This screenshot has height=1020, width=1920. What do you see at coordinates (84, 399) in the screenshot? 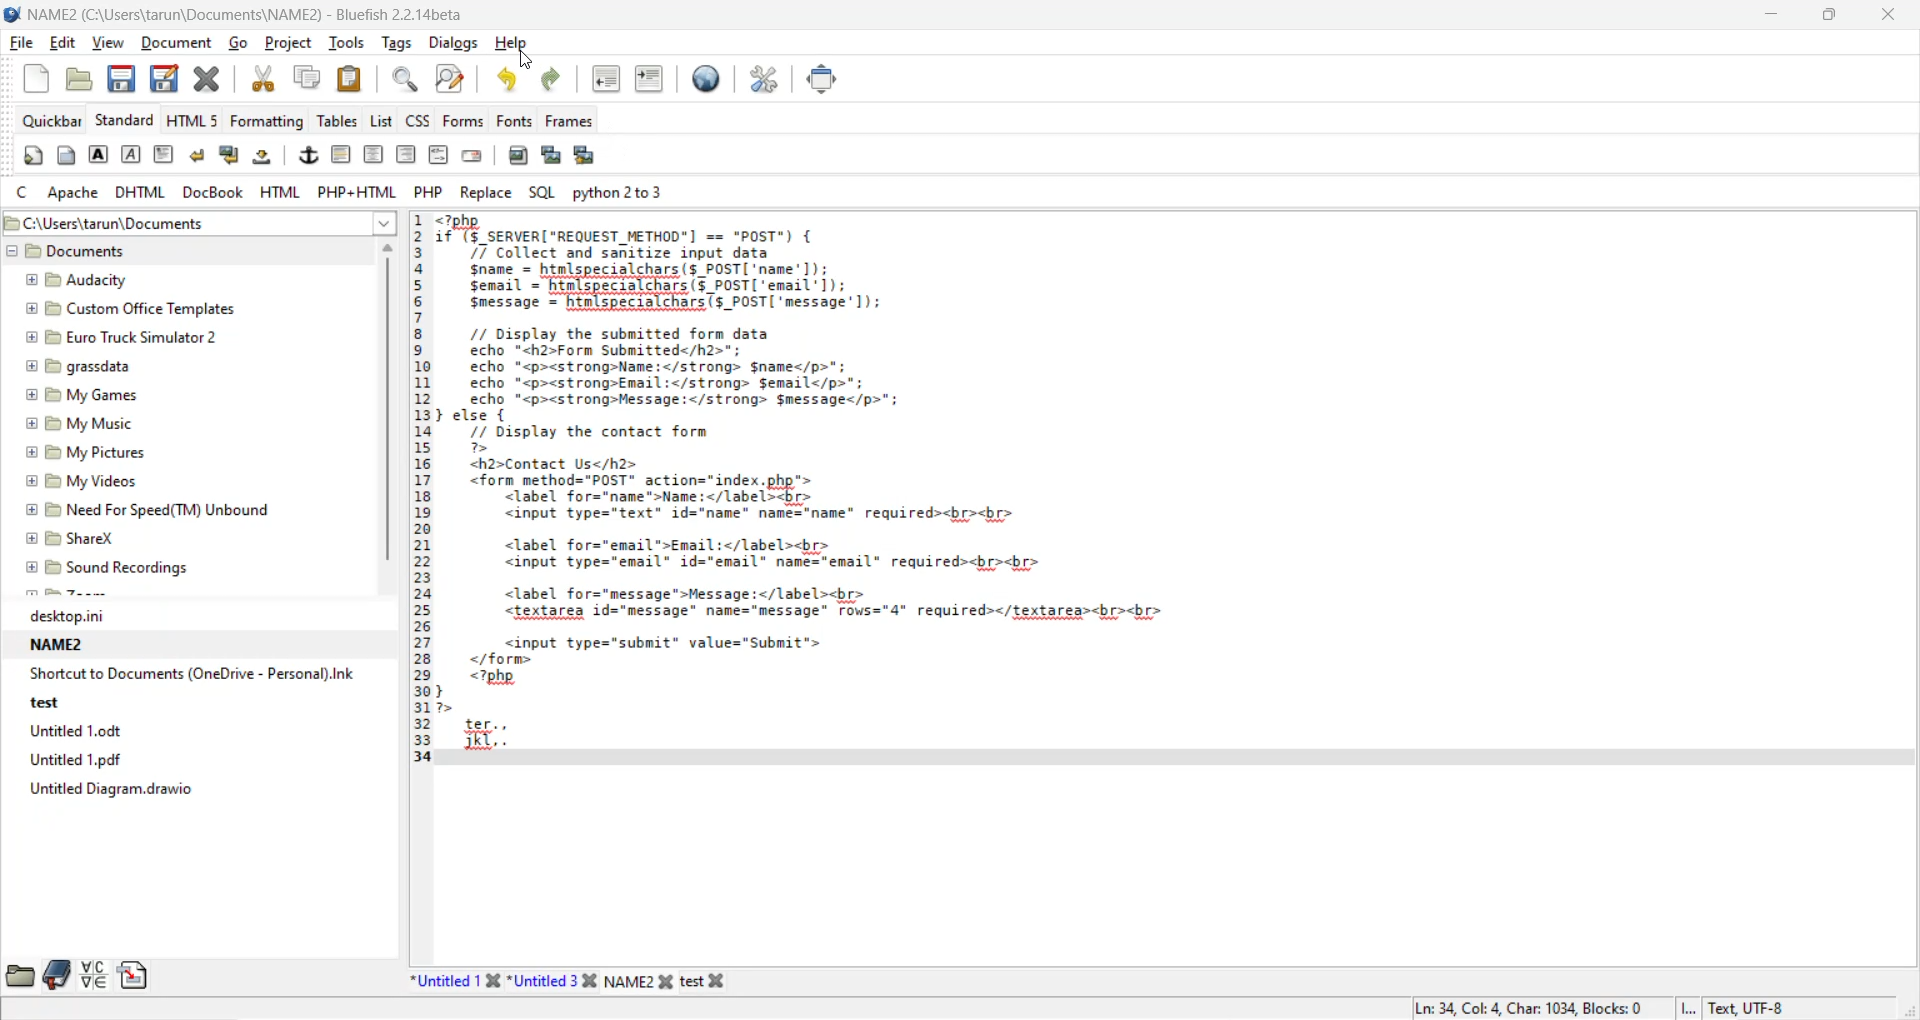
I see `My Games` at bounding box center [84, 399].